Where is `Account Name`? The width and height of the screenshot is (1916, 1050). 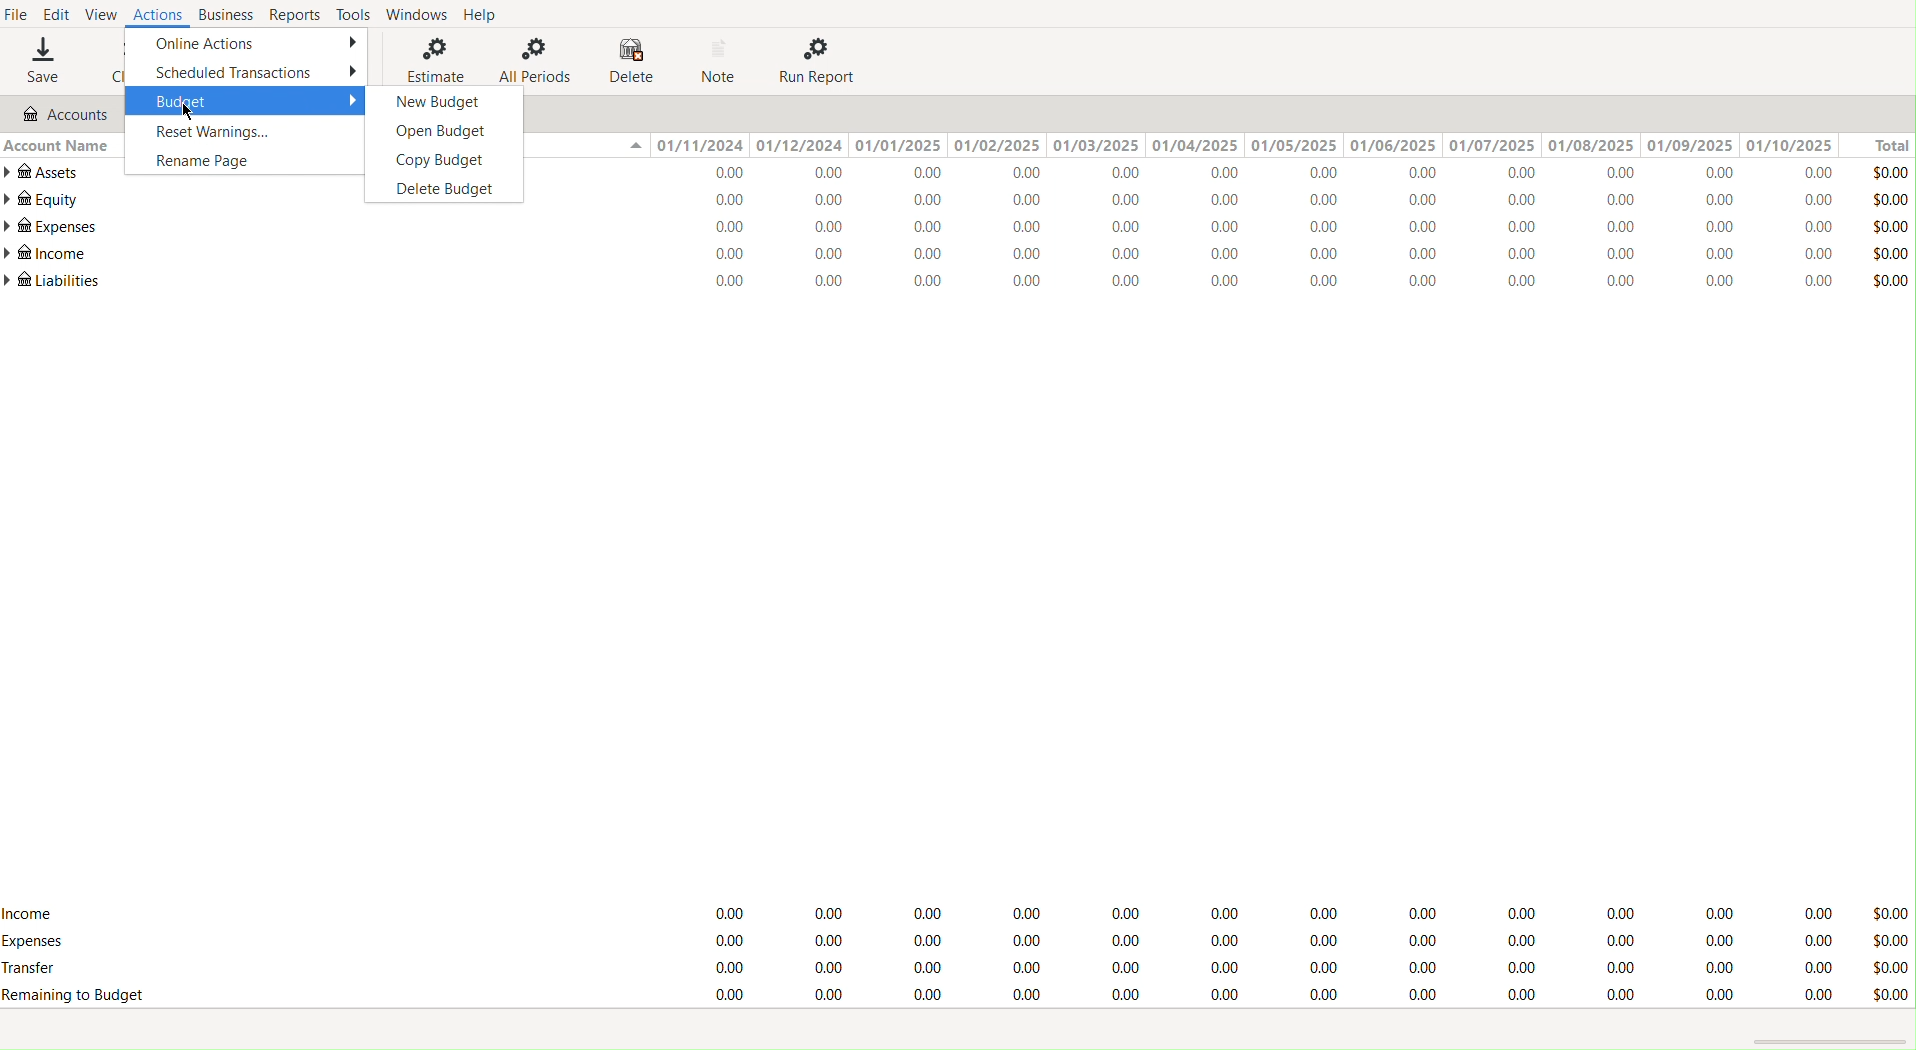 Account Name is located at coordinates (56, 144).